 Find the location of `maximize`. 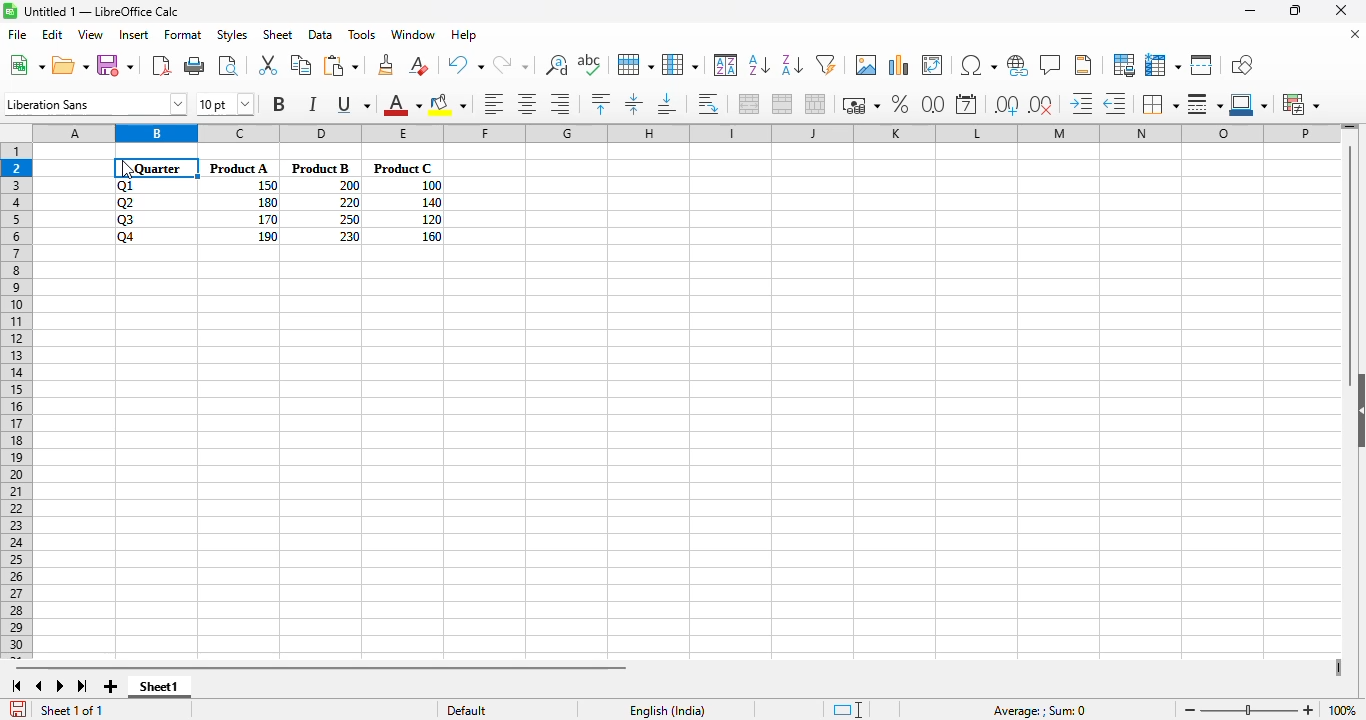

maximize is located at coordinates (1297, 11).